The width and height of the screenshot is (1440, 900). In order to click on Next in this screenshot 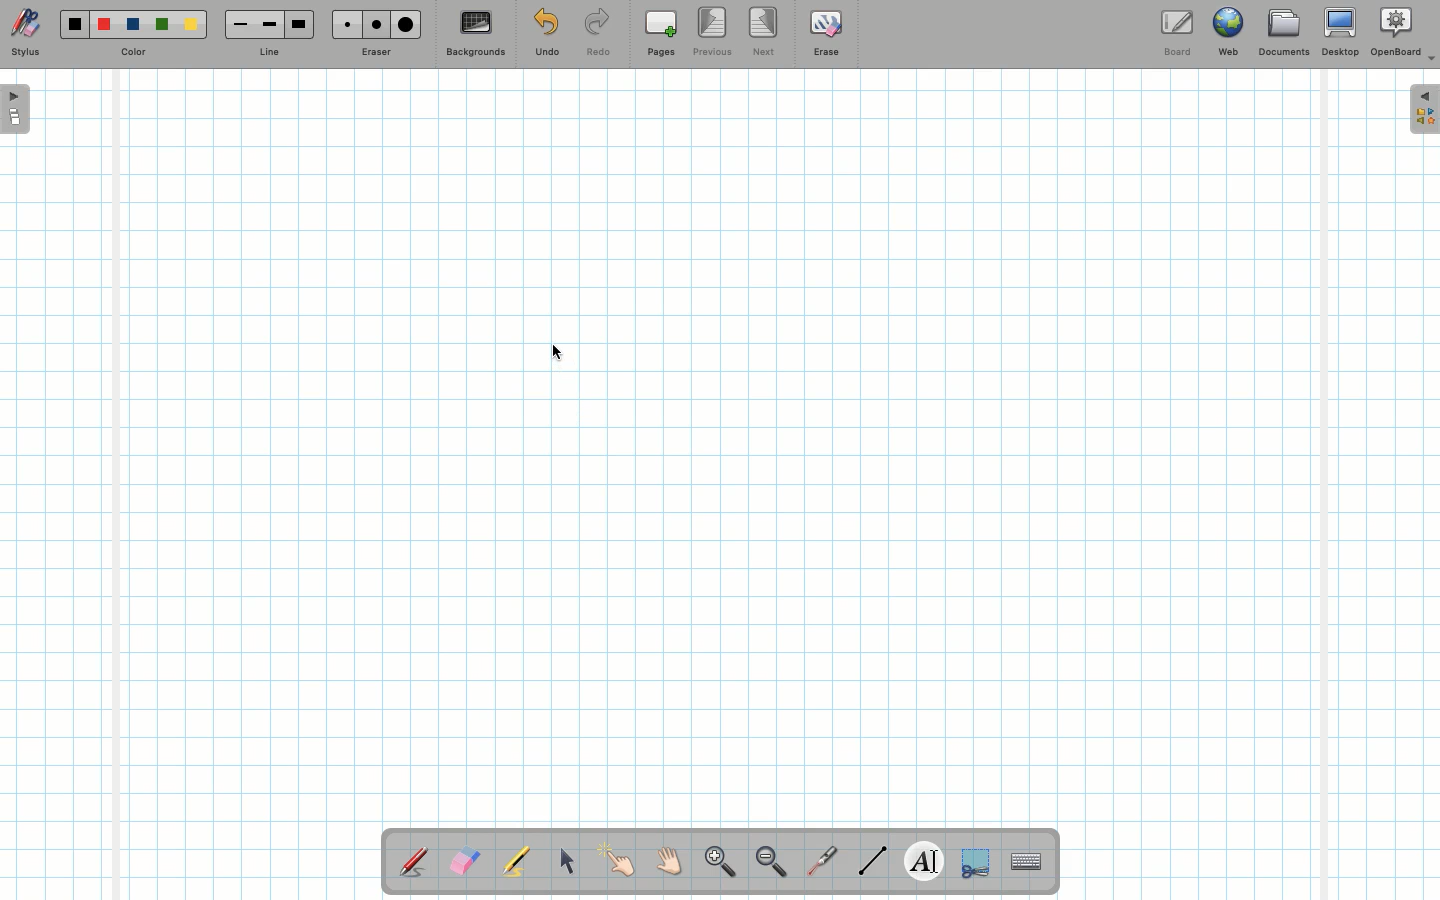, I will do `click(765, 30)`.